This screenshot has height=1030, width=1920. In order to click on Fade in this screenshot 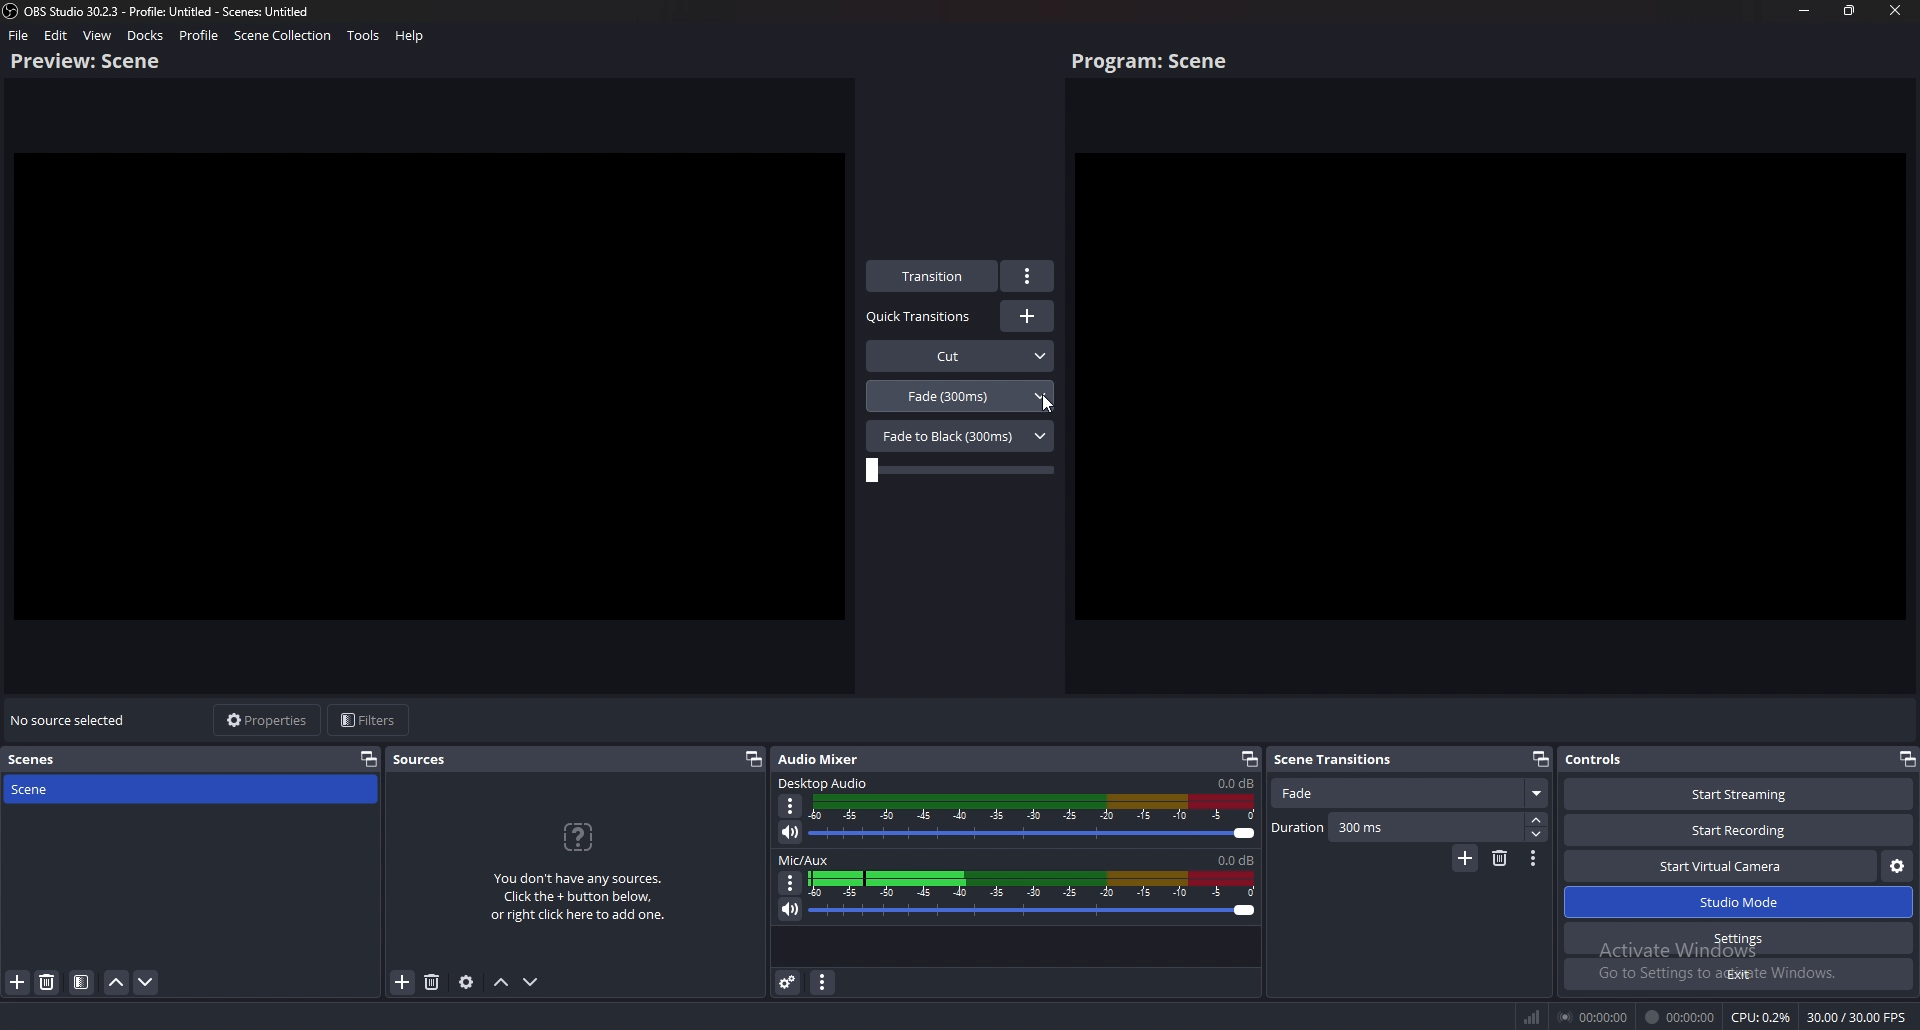, I will do `click(1412, 794)`.